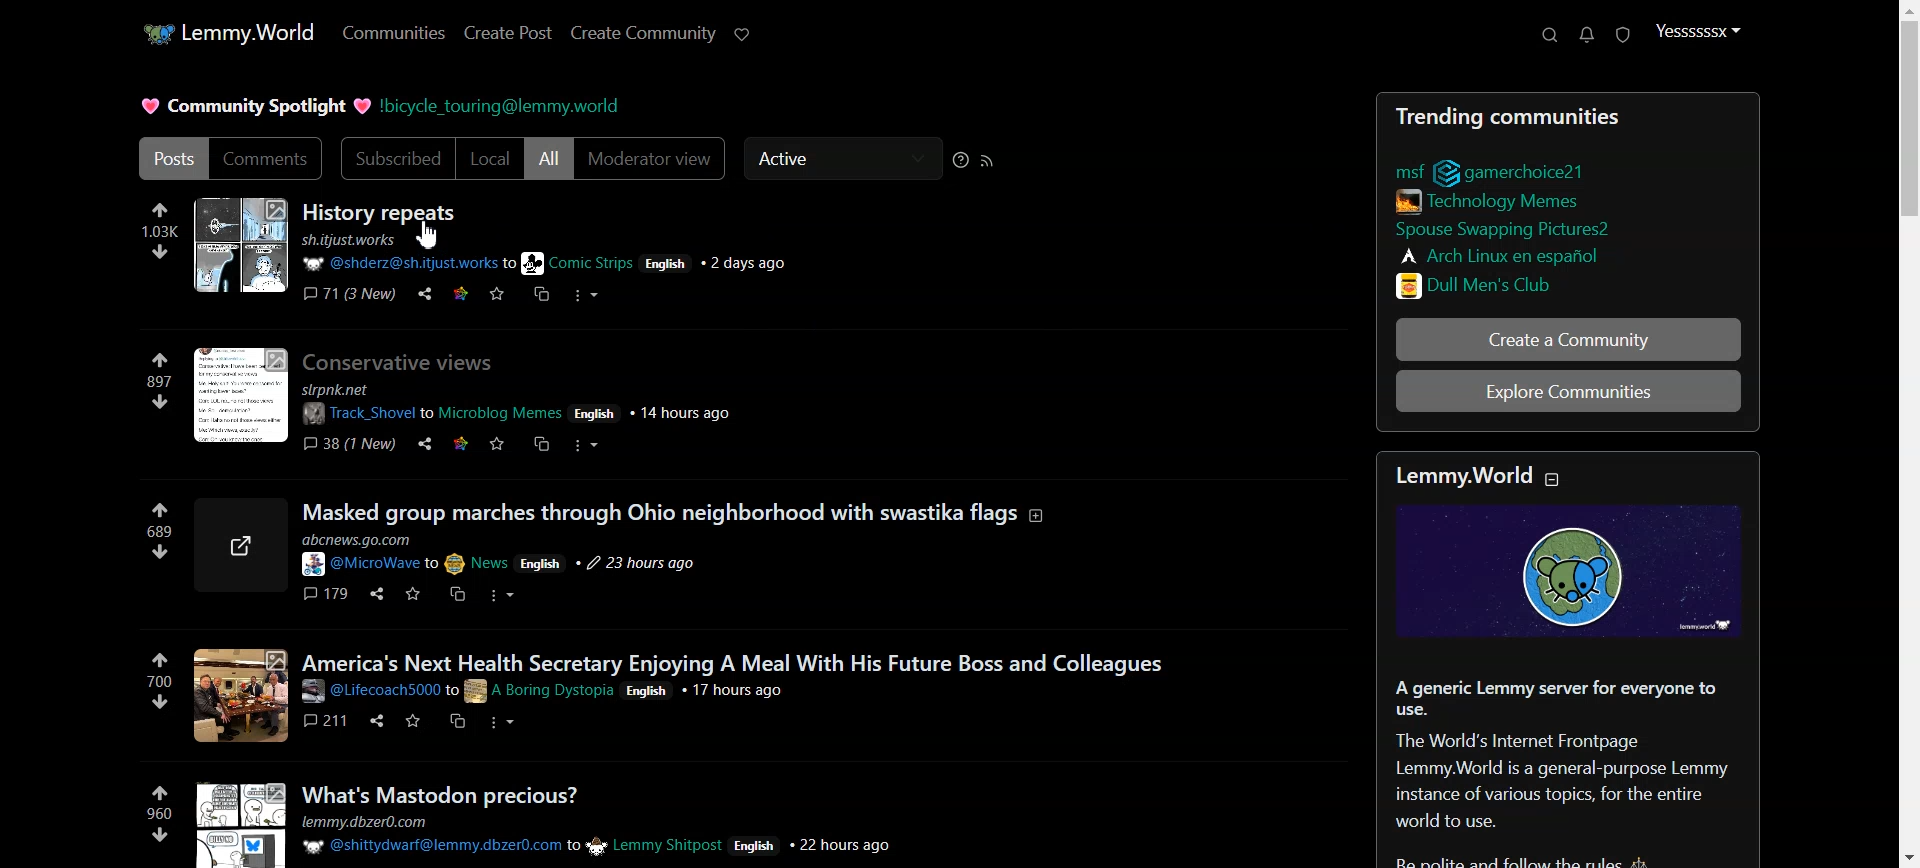  Describe the element at coordinates (326, 720) in the screenshot. I see `211` at that location.